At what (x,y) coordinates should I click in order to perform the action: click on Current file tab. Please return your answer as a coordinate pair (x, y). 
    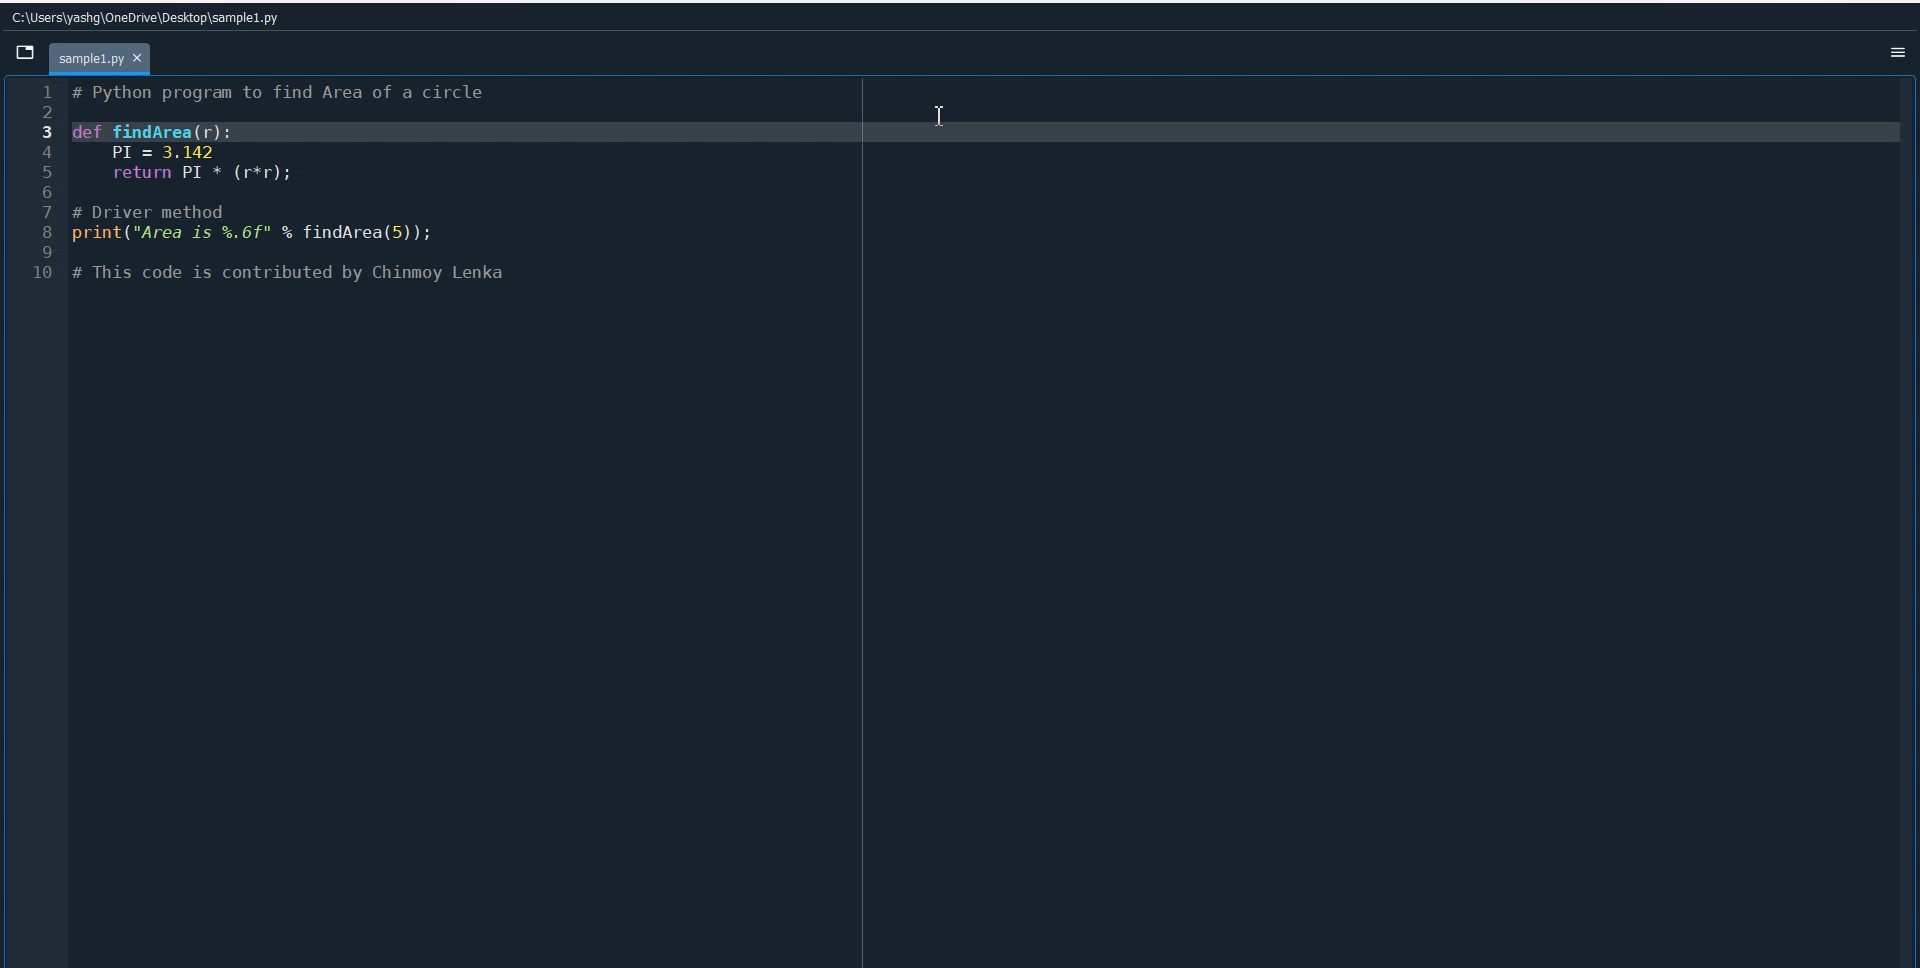
    Looking at the image, I should click on (104, 59).